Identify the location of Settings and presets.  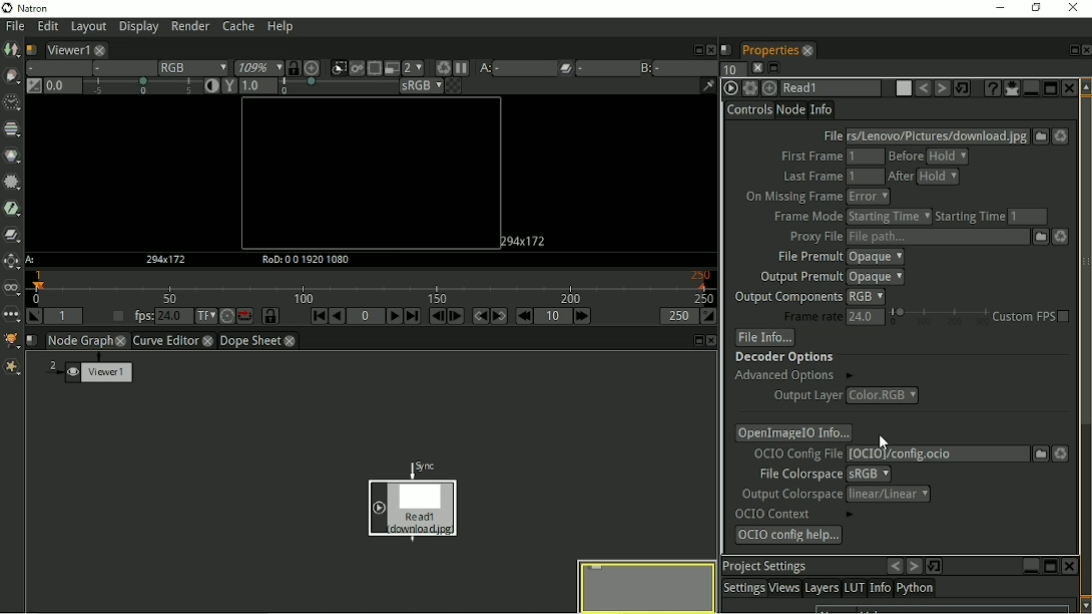
(749, 90).